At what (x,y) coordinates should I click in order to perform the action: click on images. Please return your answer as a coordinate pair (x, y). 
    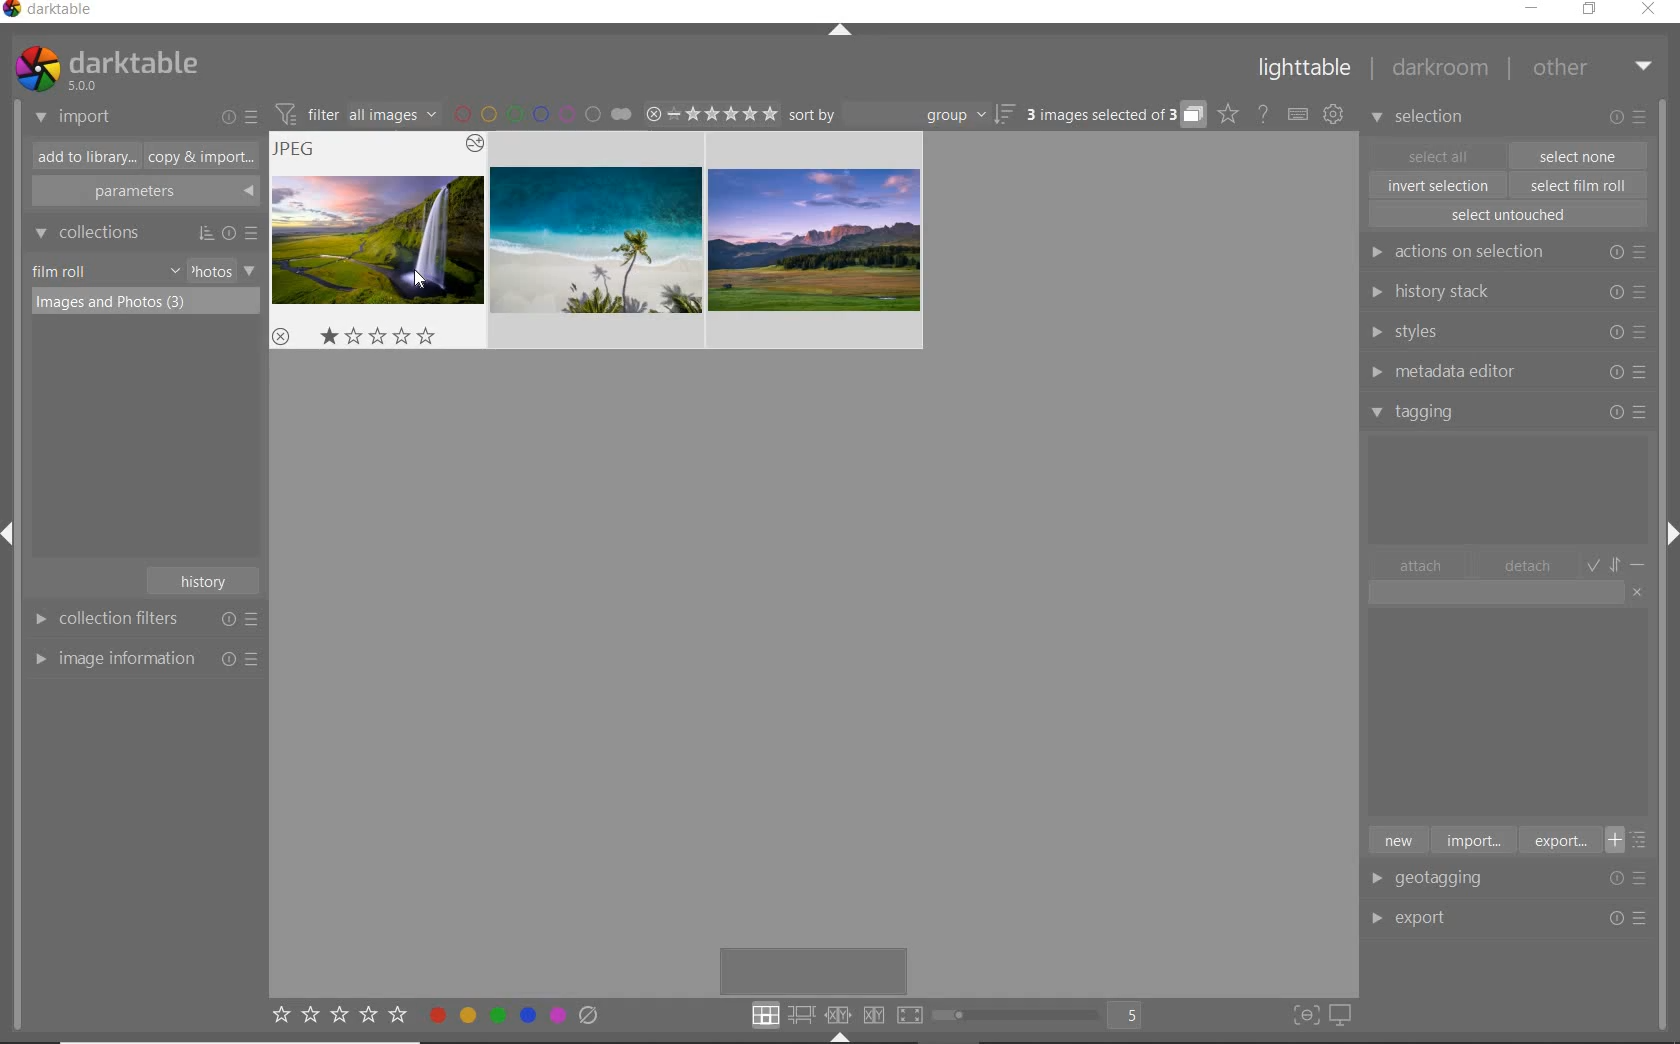
    Looking at the image, I should click on (597, 240).